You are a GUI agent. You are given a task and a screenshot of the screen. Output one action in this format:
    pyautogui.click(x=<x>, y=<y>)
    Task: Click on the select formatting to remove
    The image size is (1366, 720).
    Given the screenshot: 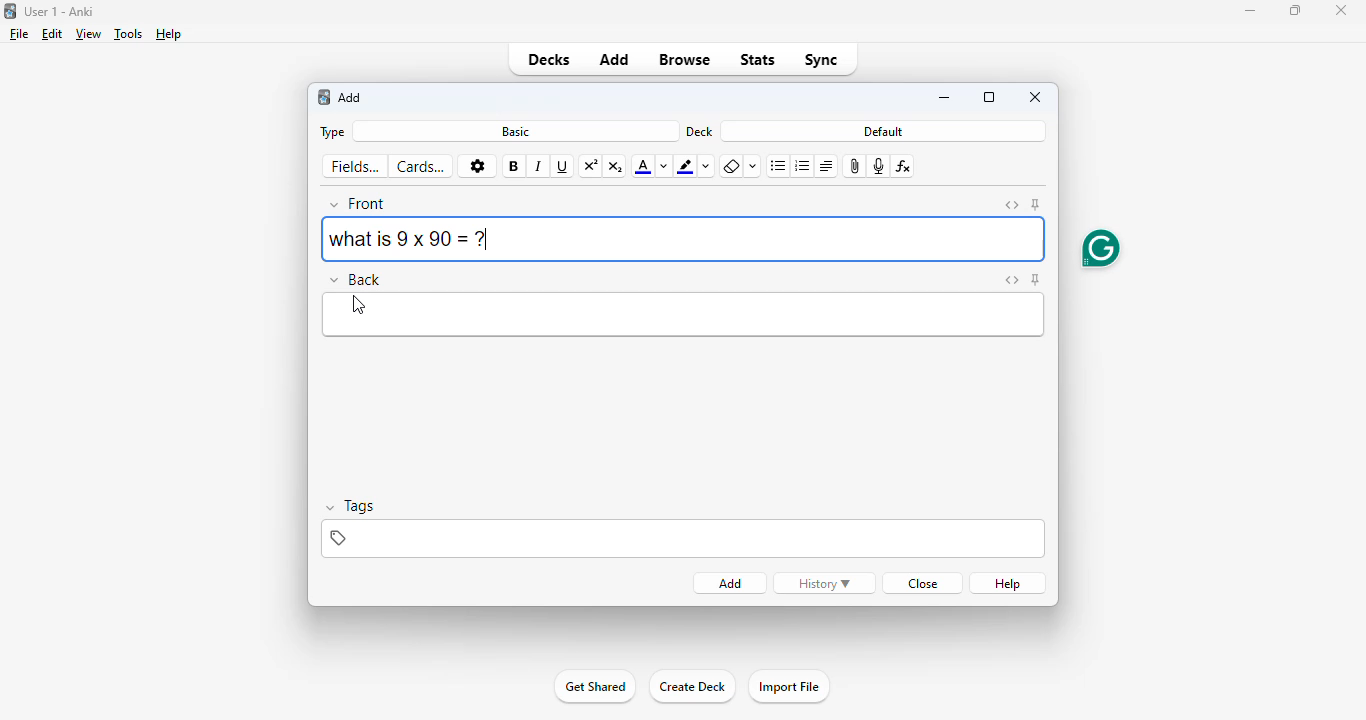 What is the action you would take?
    pyautogui.click(x=753, y=166)
    